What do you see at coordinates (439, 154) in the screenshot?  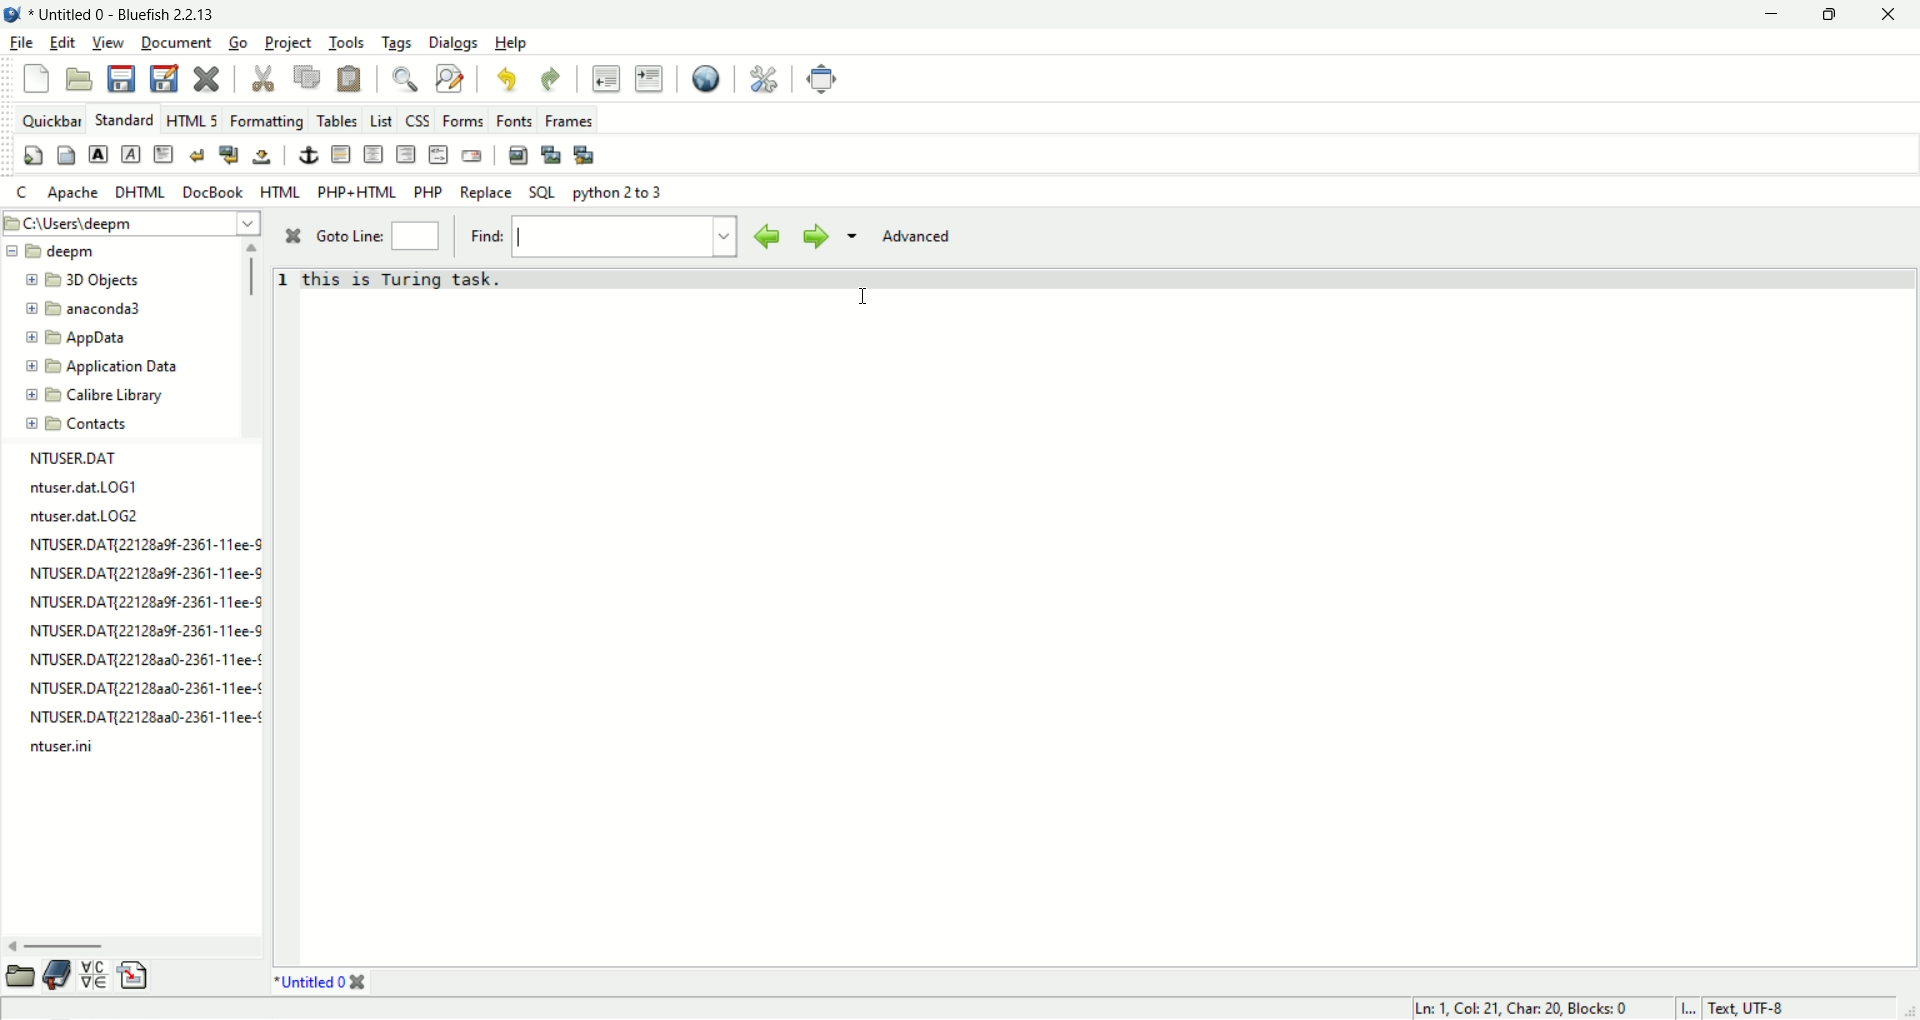 I see `html comment` at bounding box center [439, 154].